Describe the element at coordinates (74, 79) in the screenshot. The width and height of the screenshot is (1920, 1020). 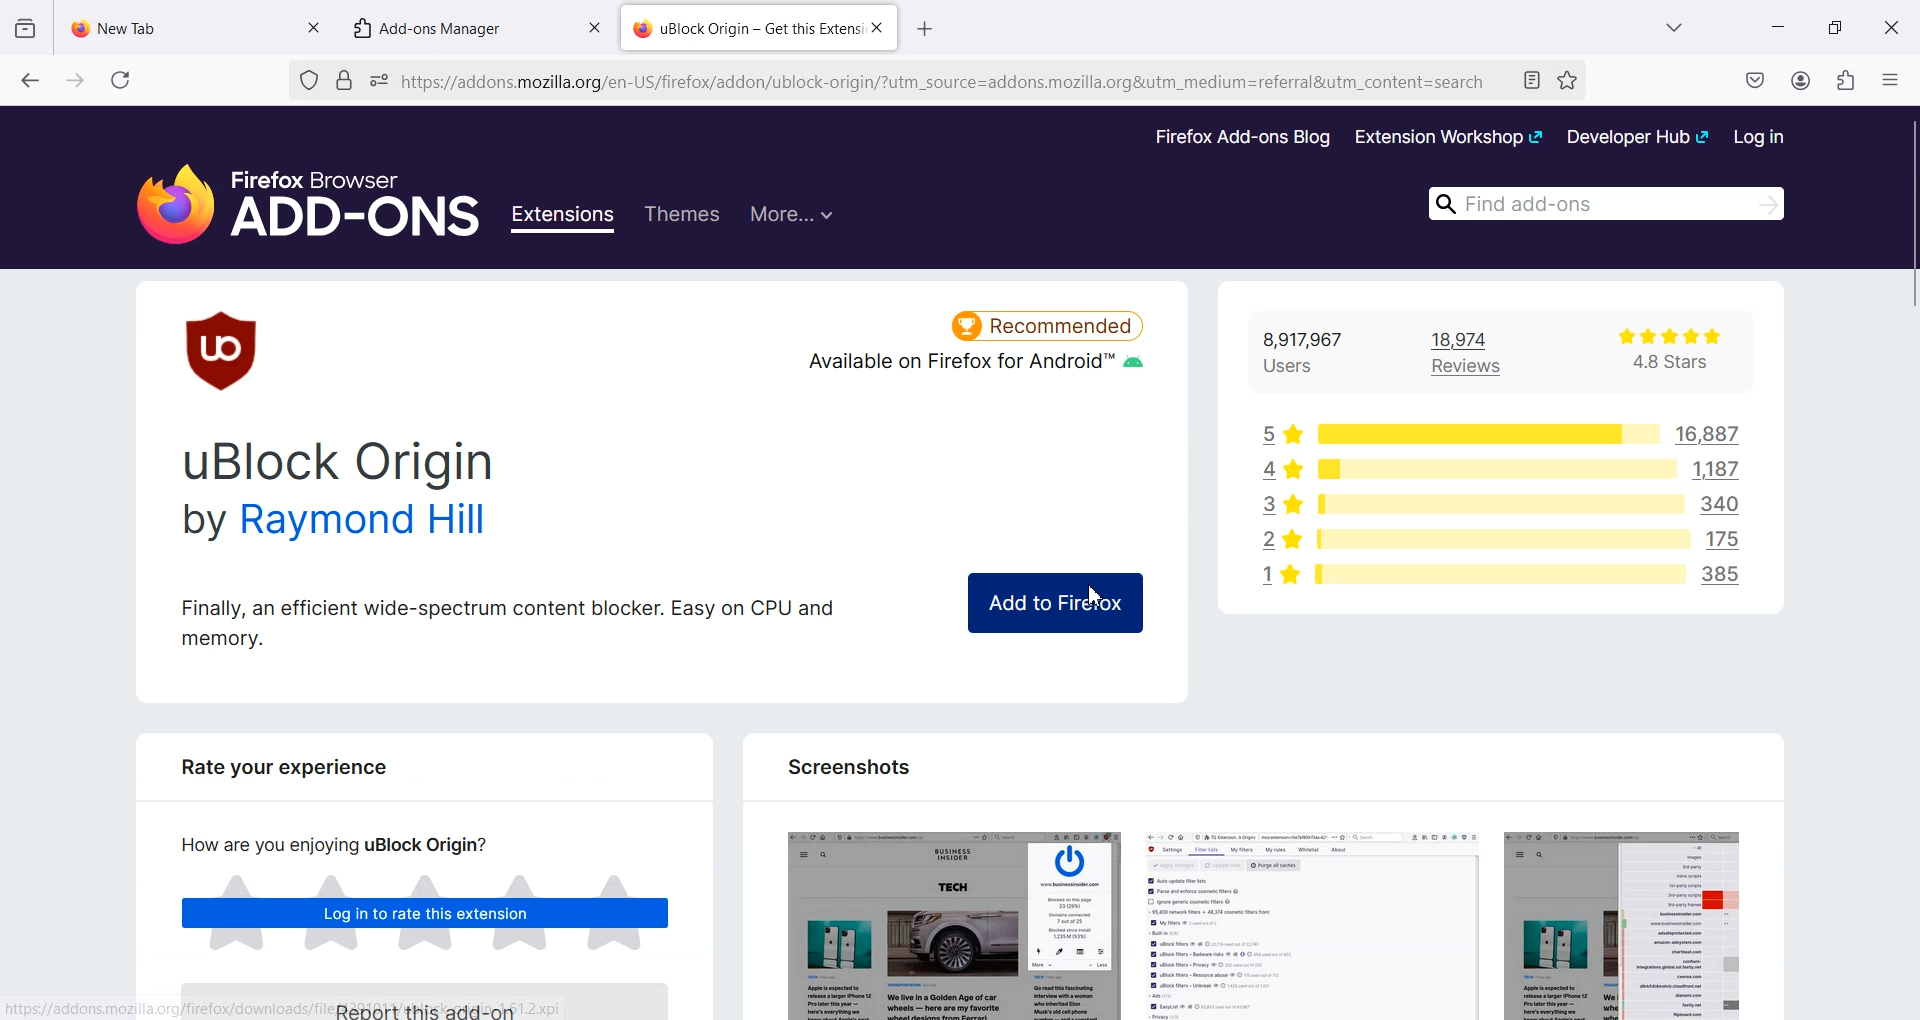
I see `Go forward to one page` at that location.